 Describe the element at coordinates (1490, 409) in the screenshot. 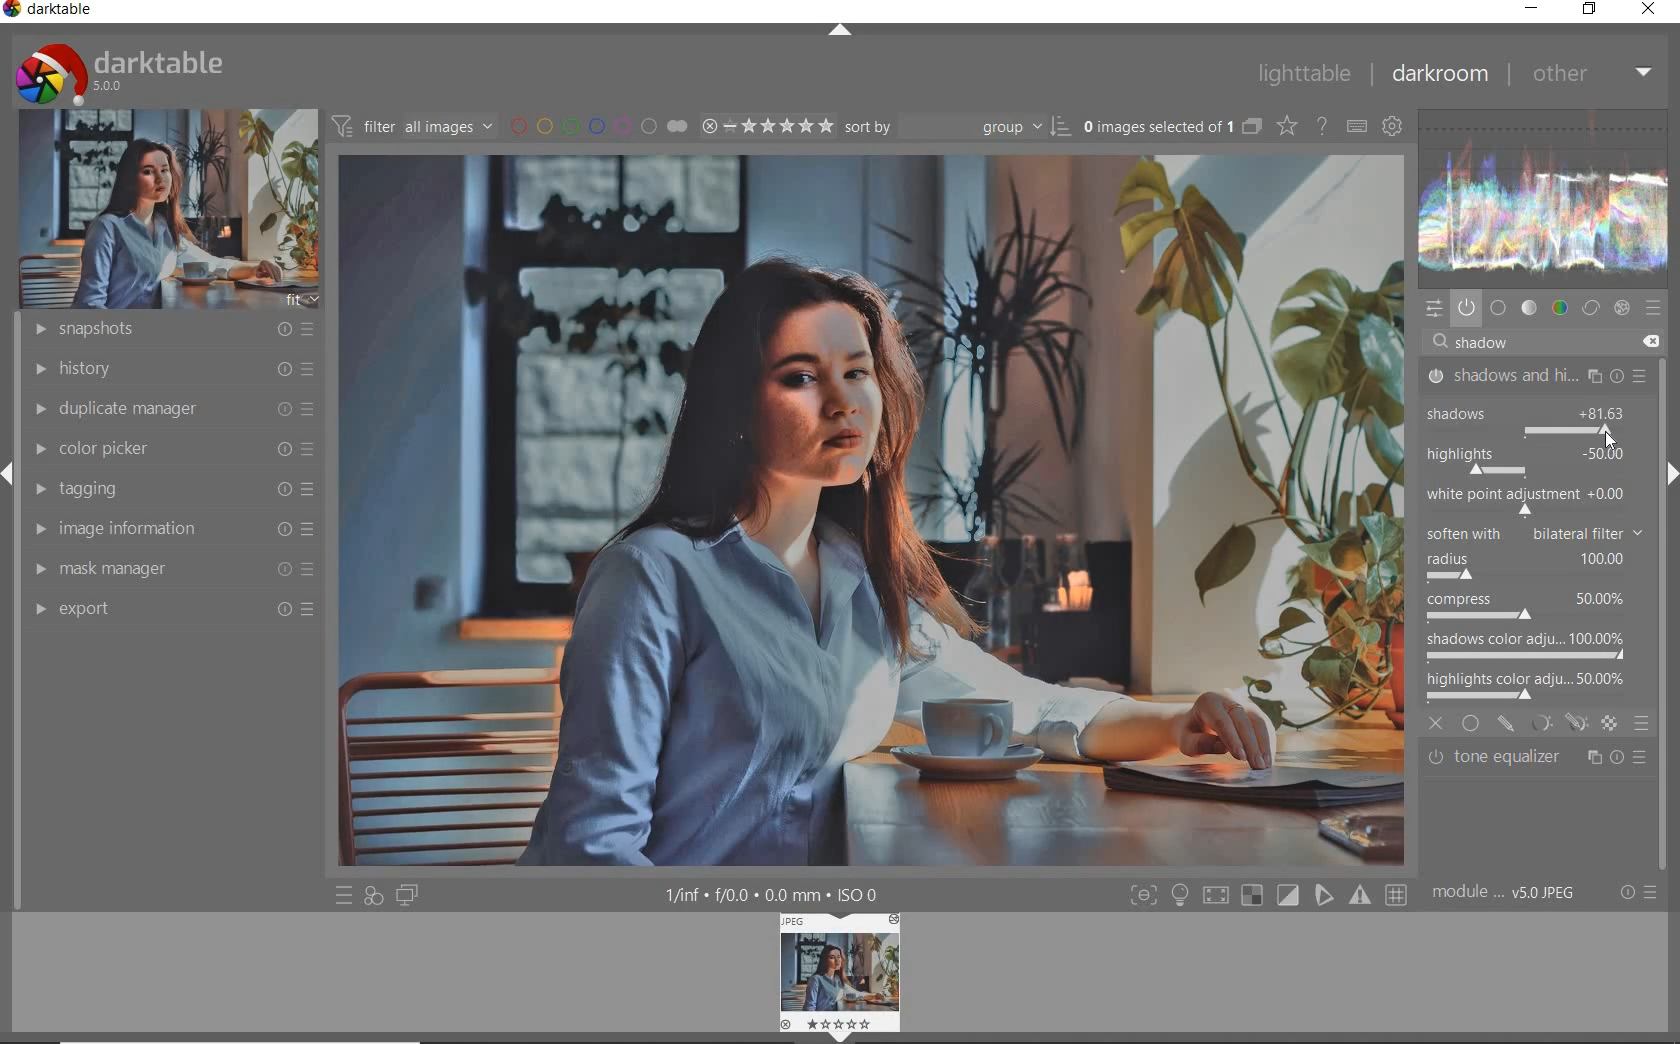

I see `shadows` at that location.